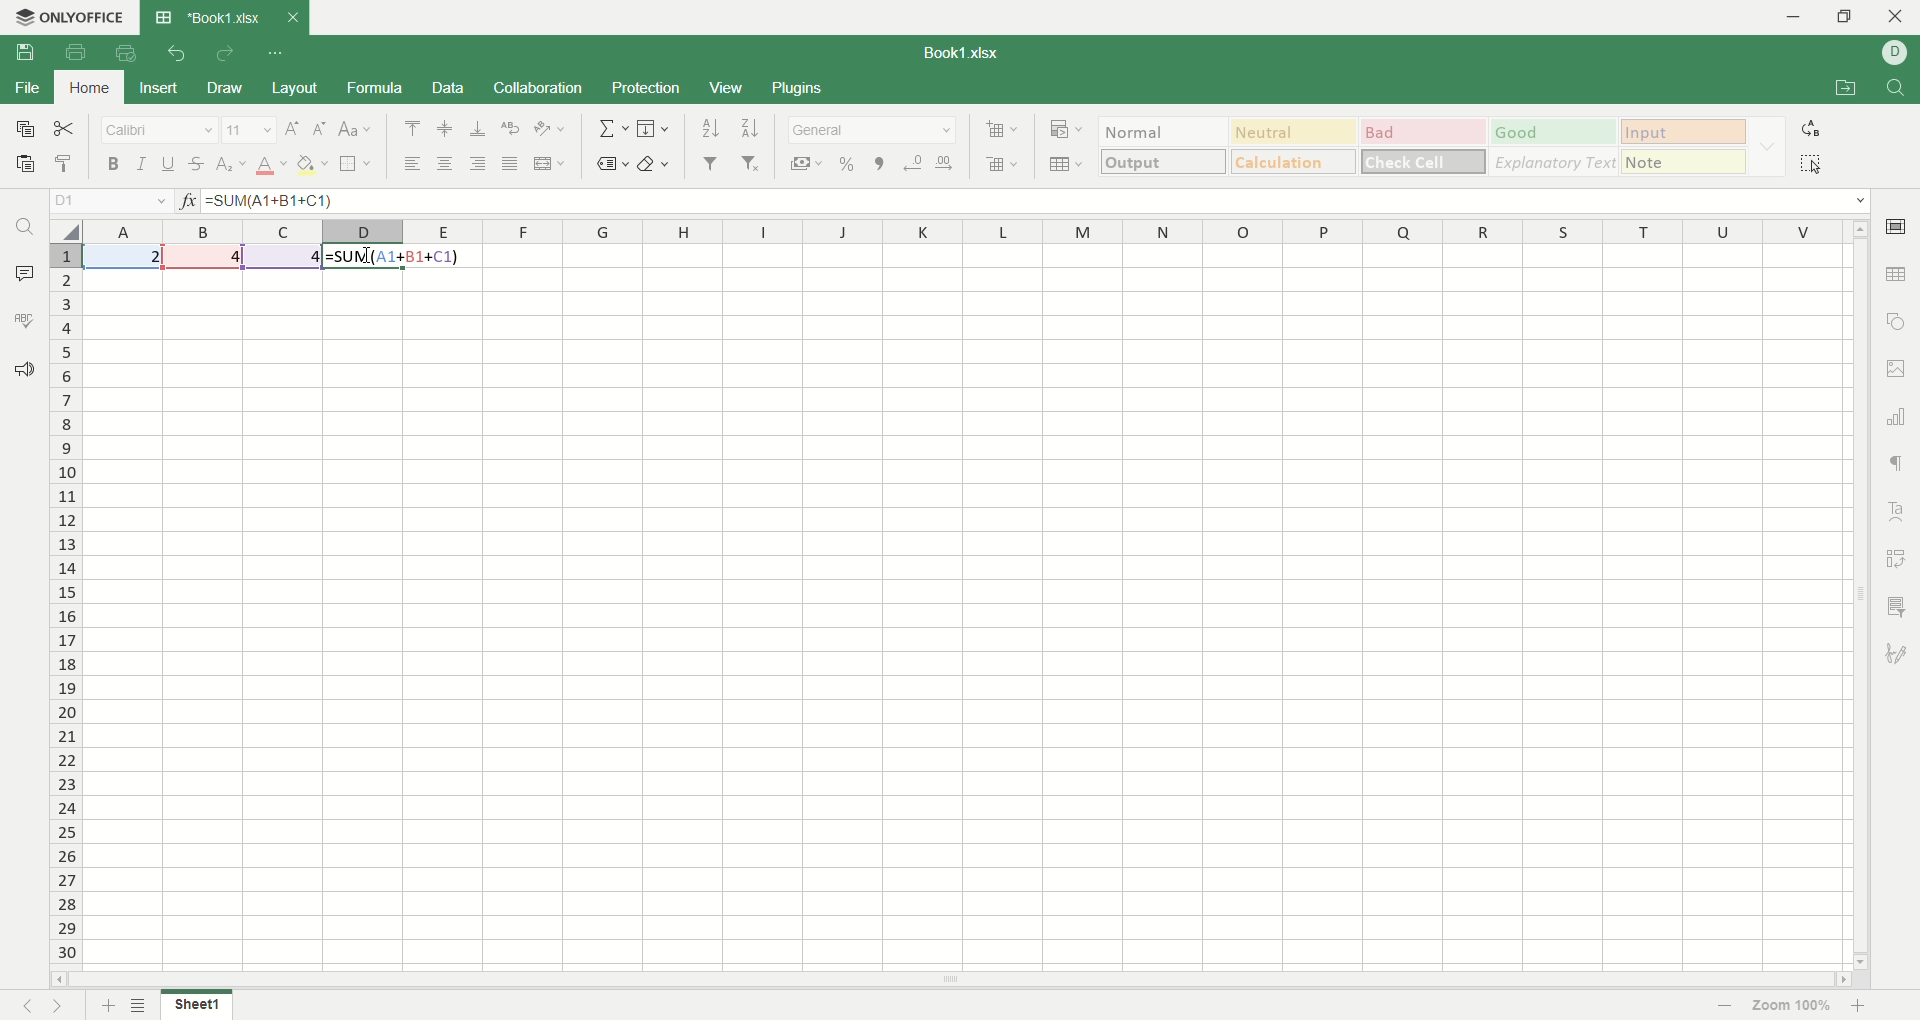 This screenshot has width=1920, height=1020. Describe the element at coordinates (110, 162) in the screenshot. I see `bold` at that location.